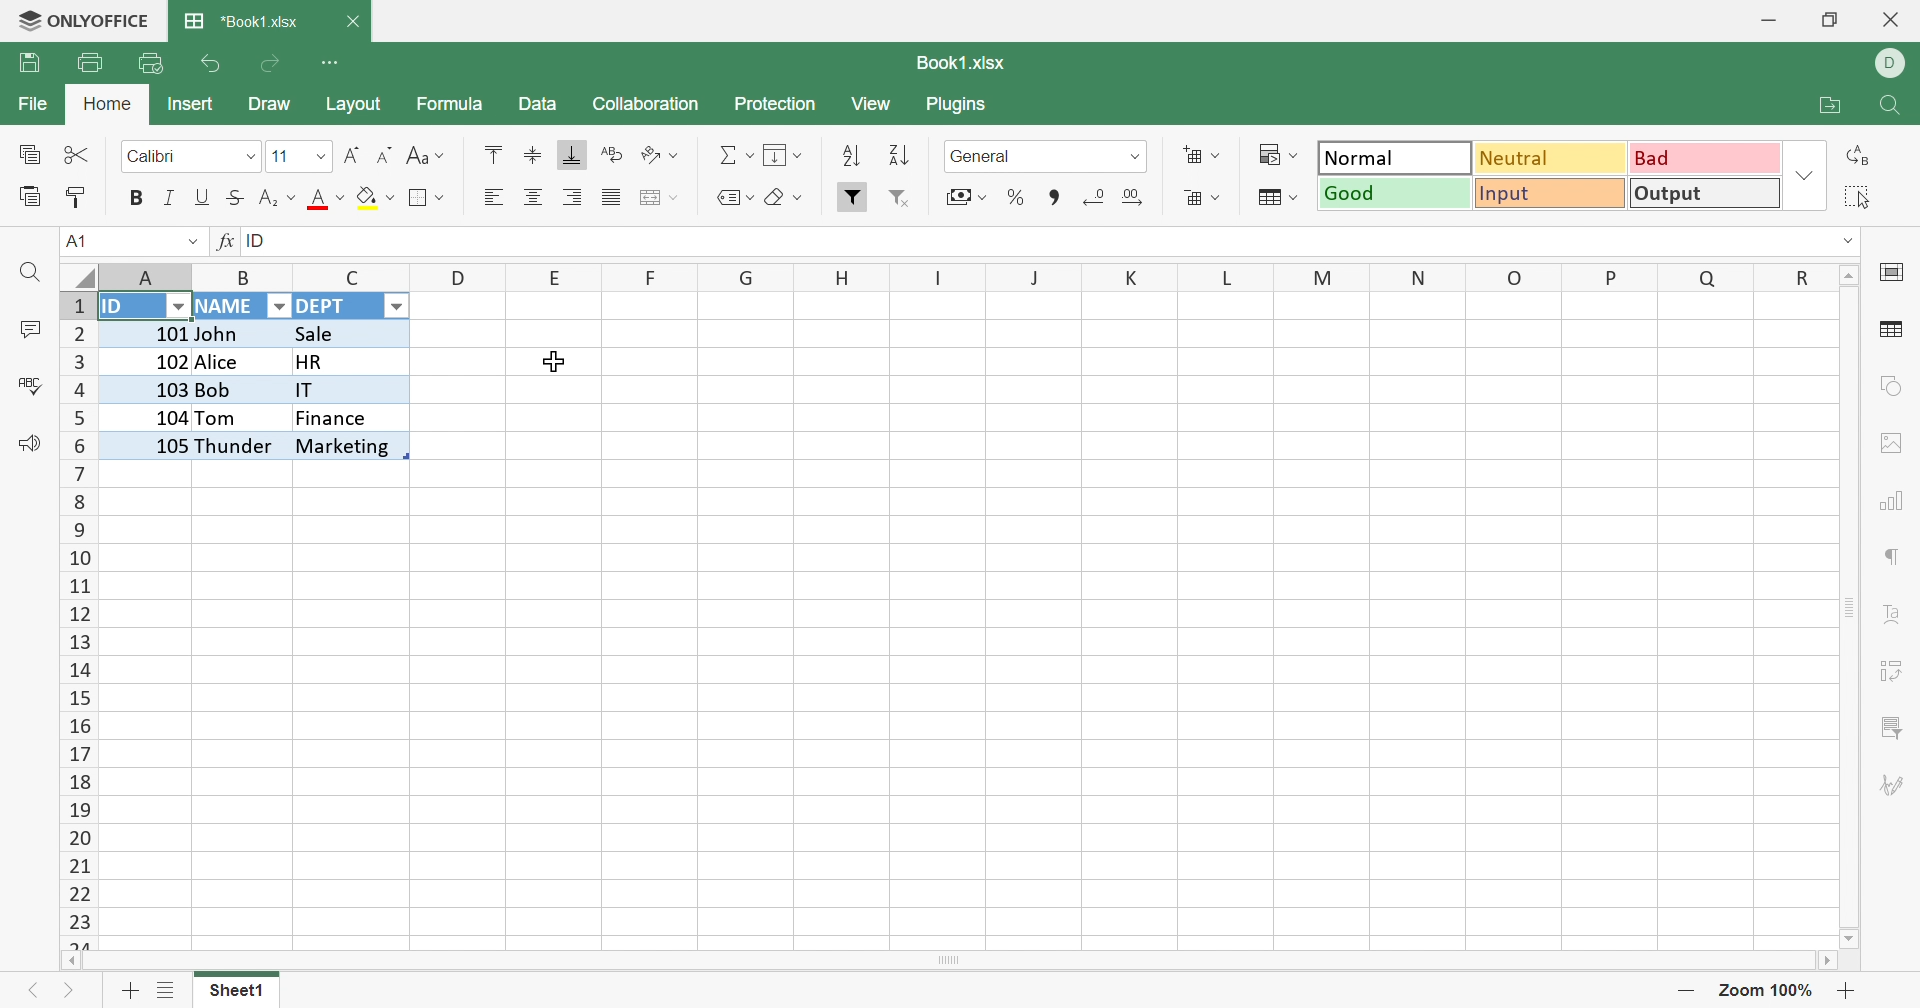  What do you see at coordinates (1892, 330) in the screenshot?
I see `table settings` at bounding box center [1892, 330].